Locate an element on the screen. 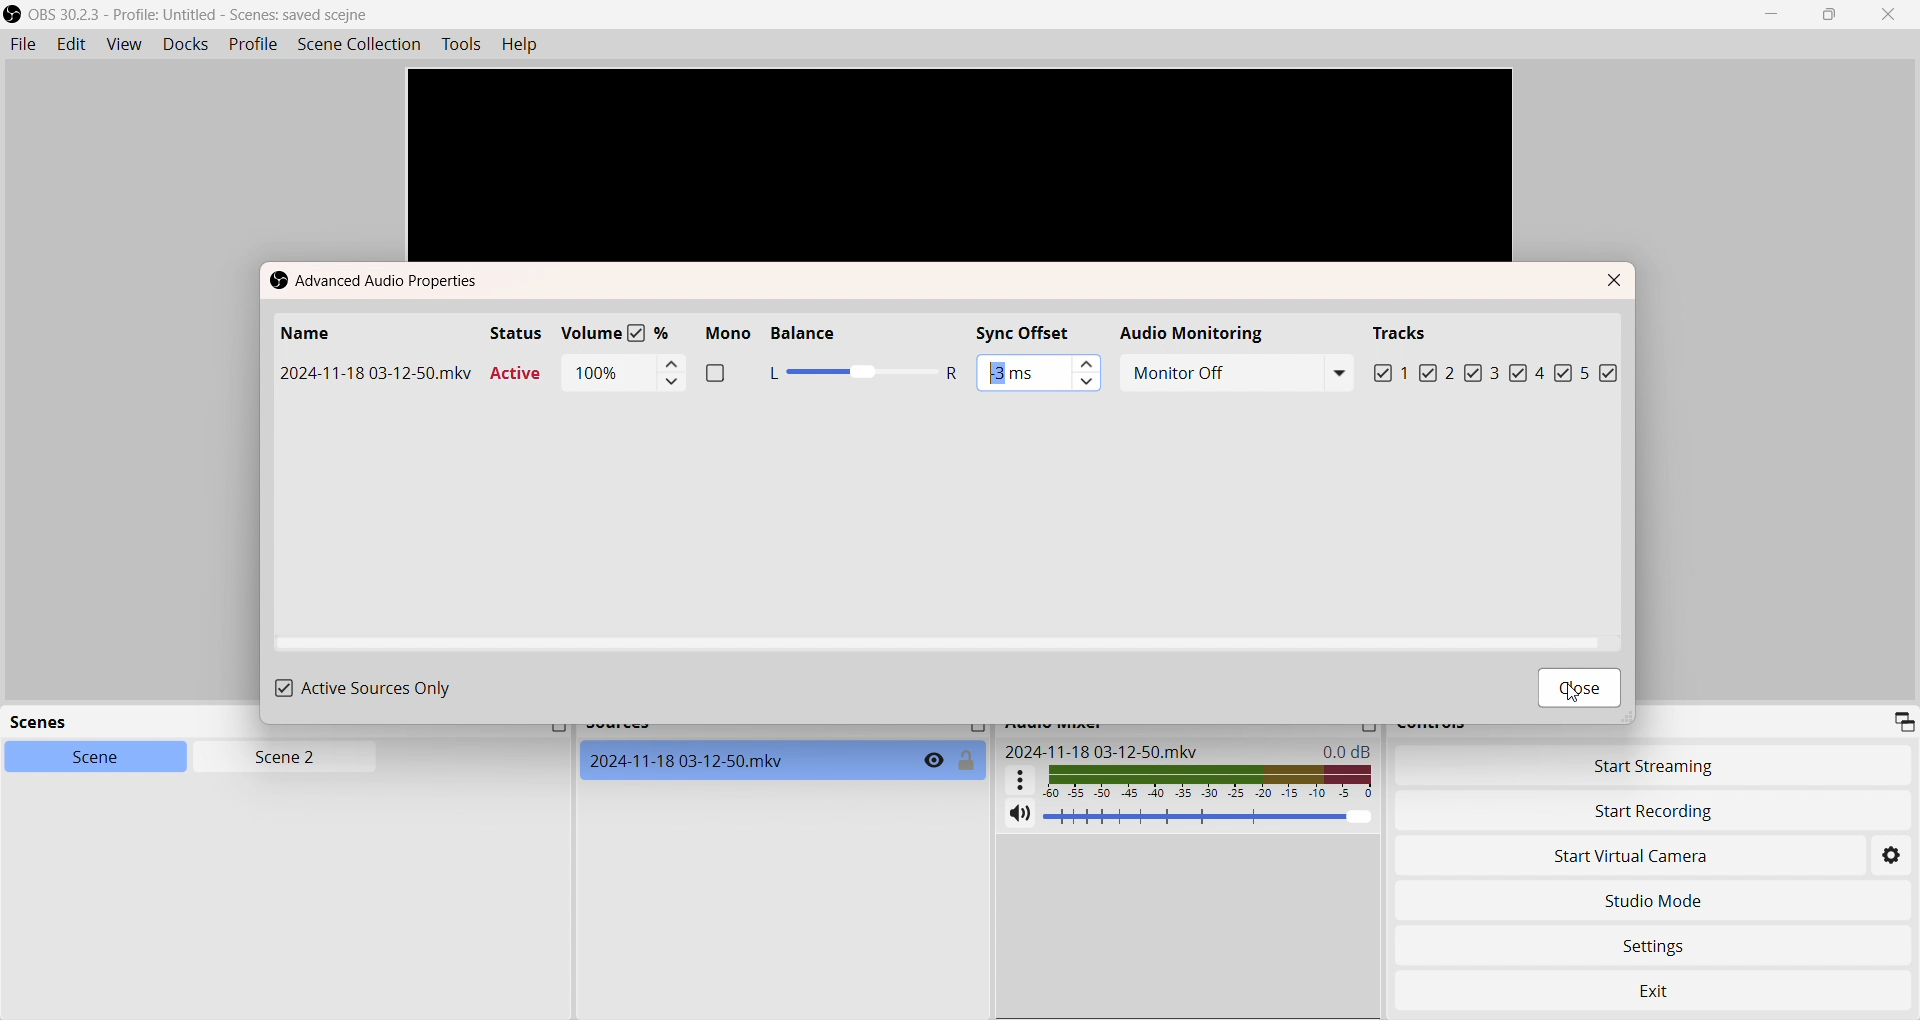 Image resolution: width=1920 pixels, height=1020 pixels. Audio Monitoring is located at coordinates (1198, 333).